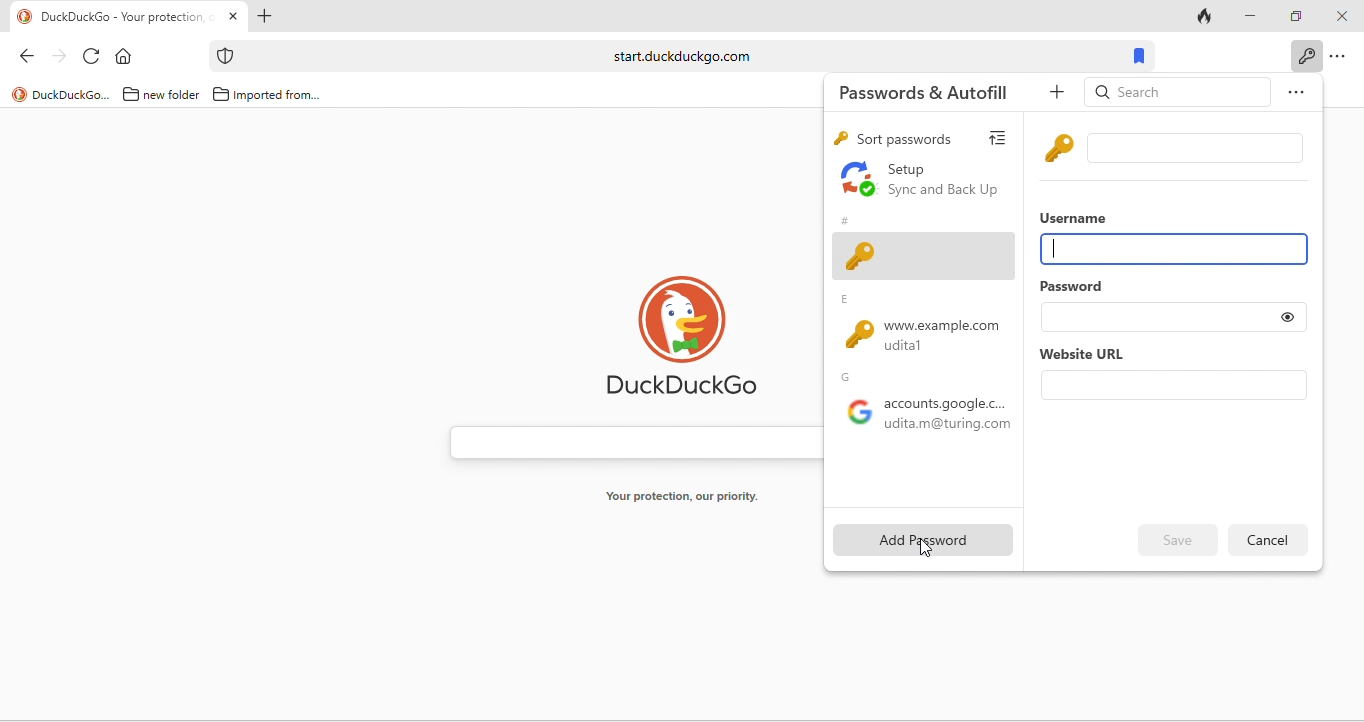  Describe the element at coordinates (683, 497) in the screenshot. I see `your protection, our priority.` at that location.